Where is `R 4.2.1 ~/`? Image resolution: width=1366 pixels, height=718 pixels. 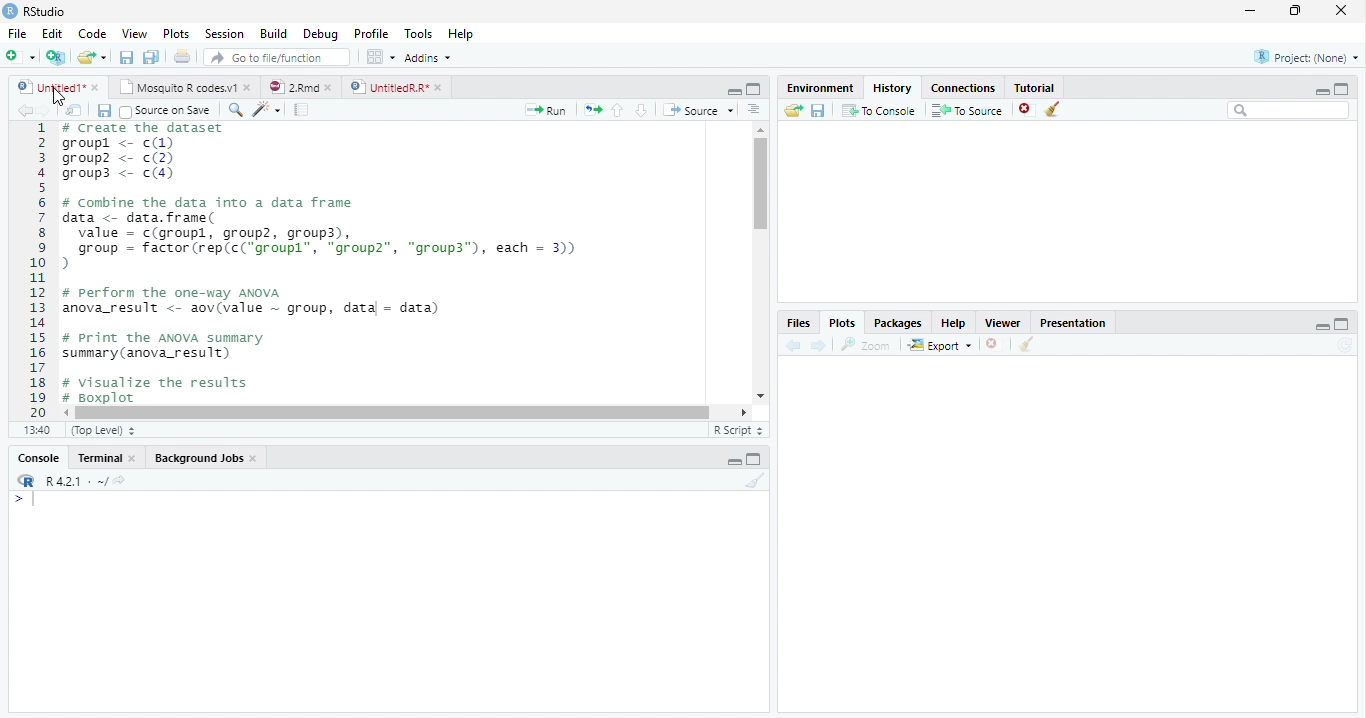 R 4.2.1 ~/ is located at coordinates (77, 481).